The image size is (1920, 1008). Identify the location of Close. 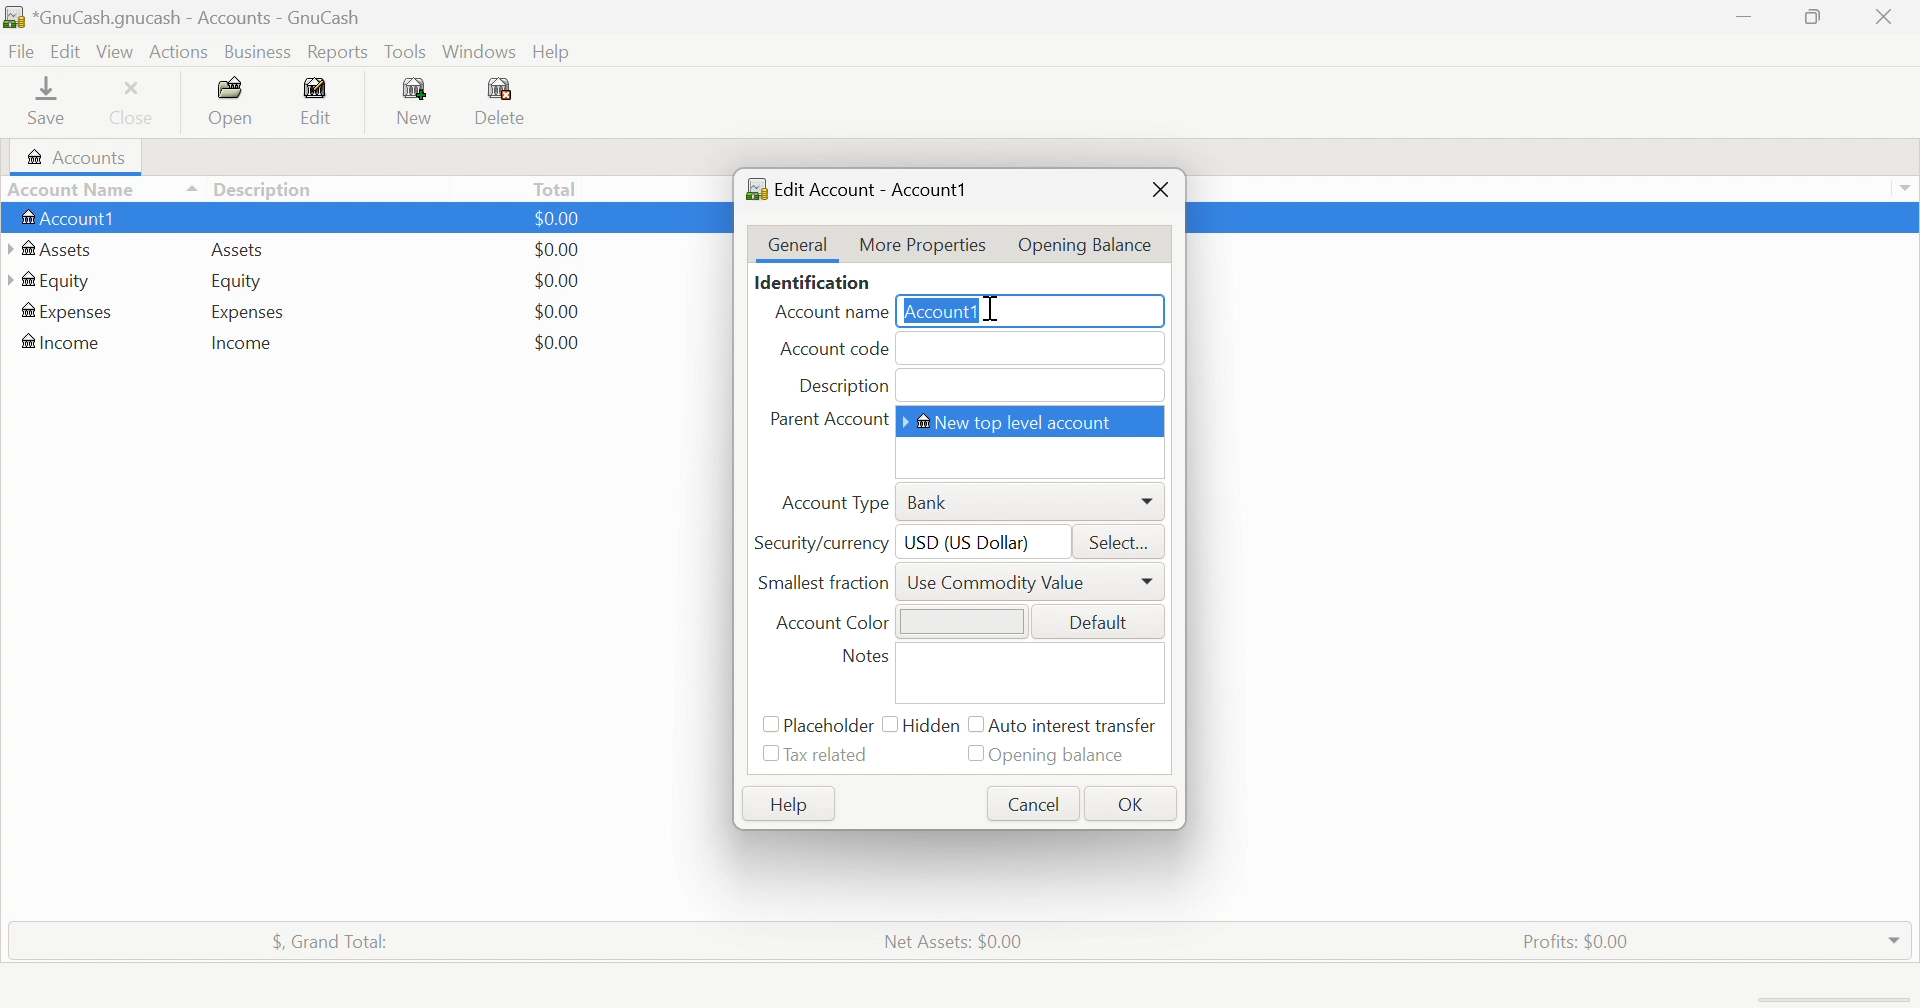
(1159, 188).